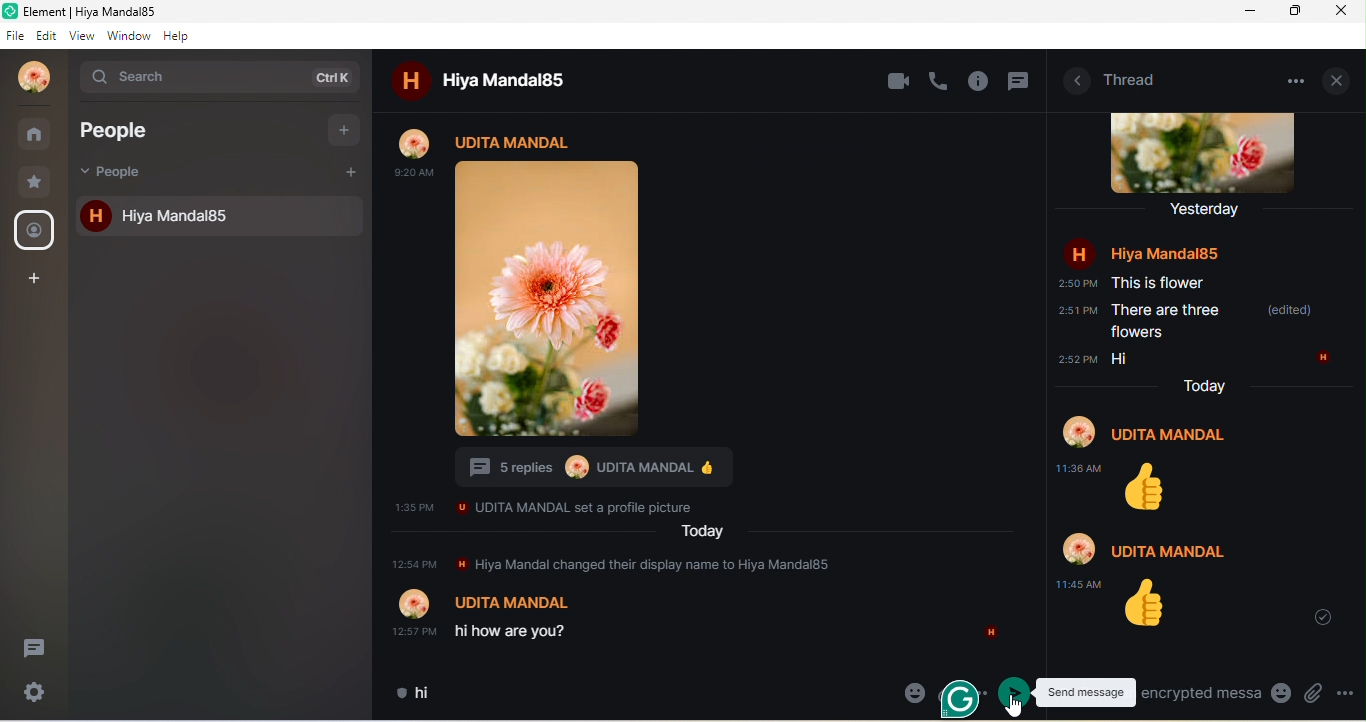 Image resolution: width=1366 pixels, height=722 pixels. What do you see at coordinates (710, 468) in the screenshot?
I see `Thumbs up emoji` at bounding box center [710, 468].